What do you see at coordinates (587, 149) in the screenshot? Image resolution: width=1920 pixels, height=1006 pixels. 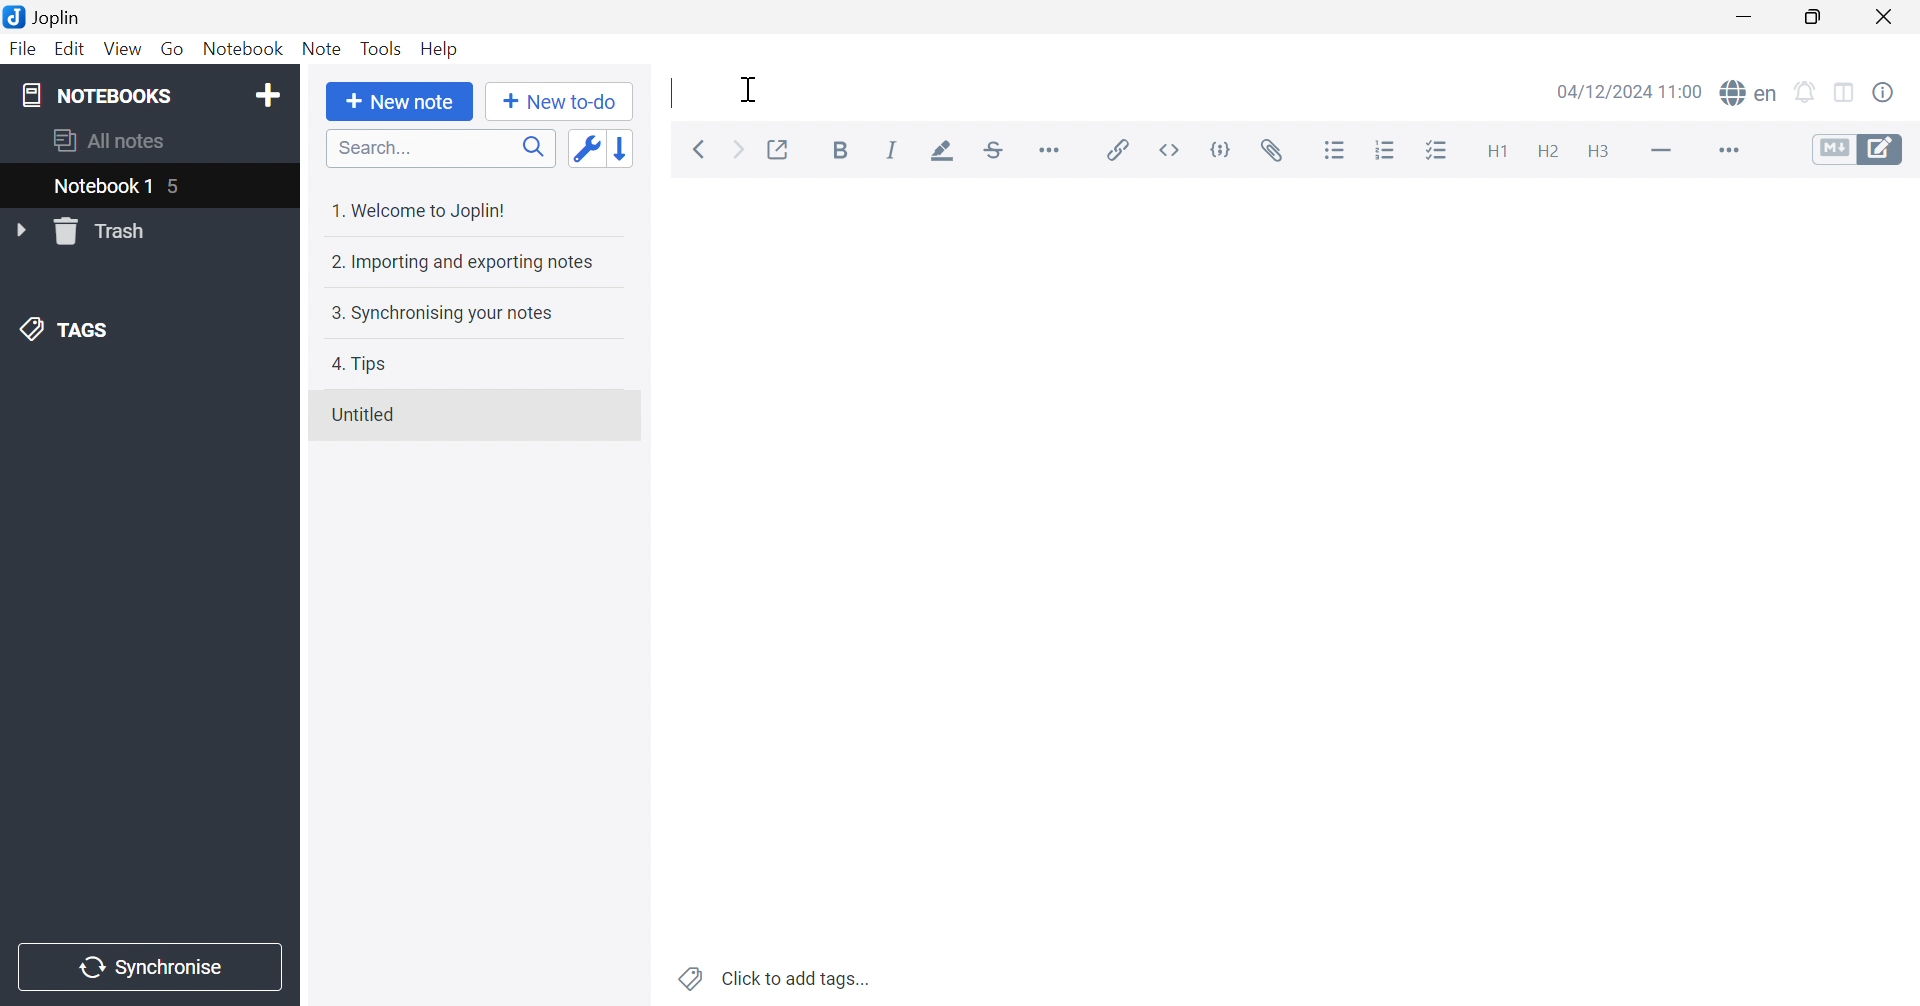 I see `Toggle sort order field` at bounding box center [587, 149].